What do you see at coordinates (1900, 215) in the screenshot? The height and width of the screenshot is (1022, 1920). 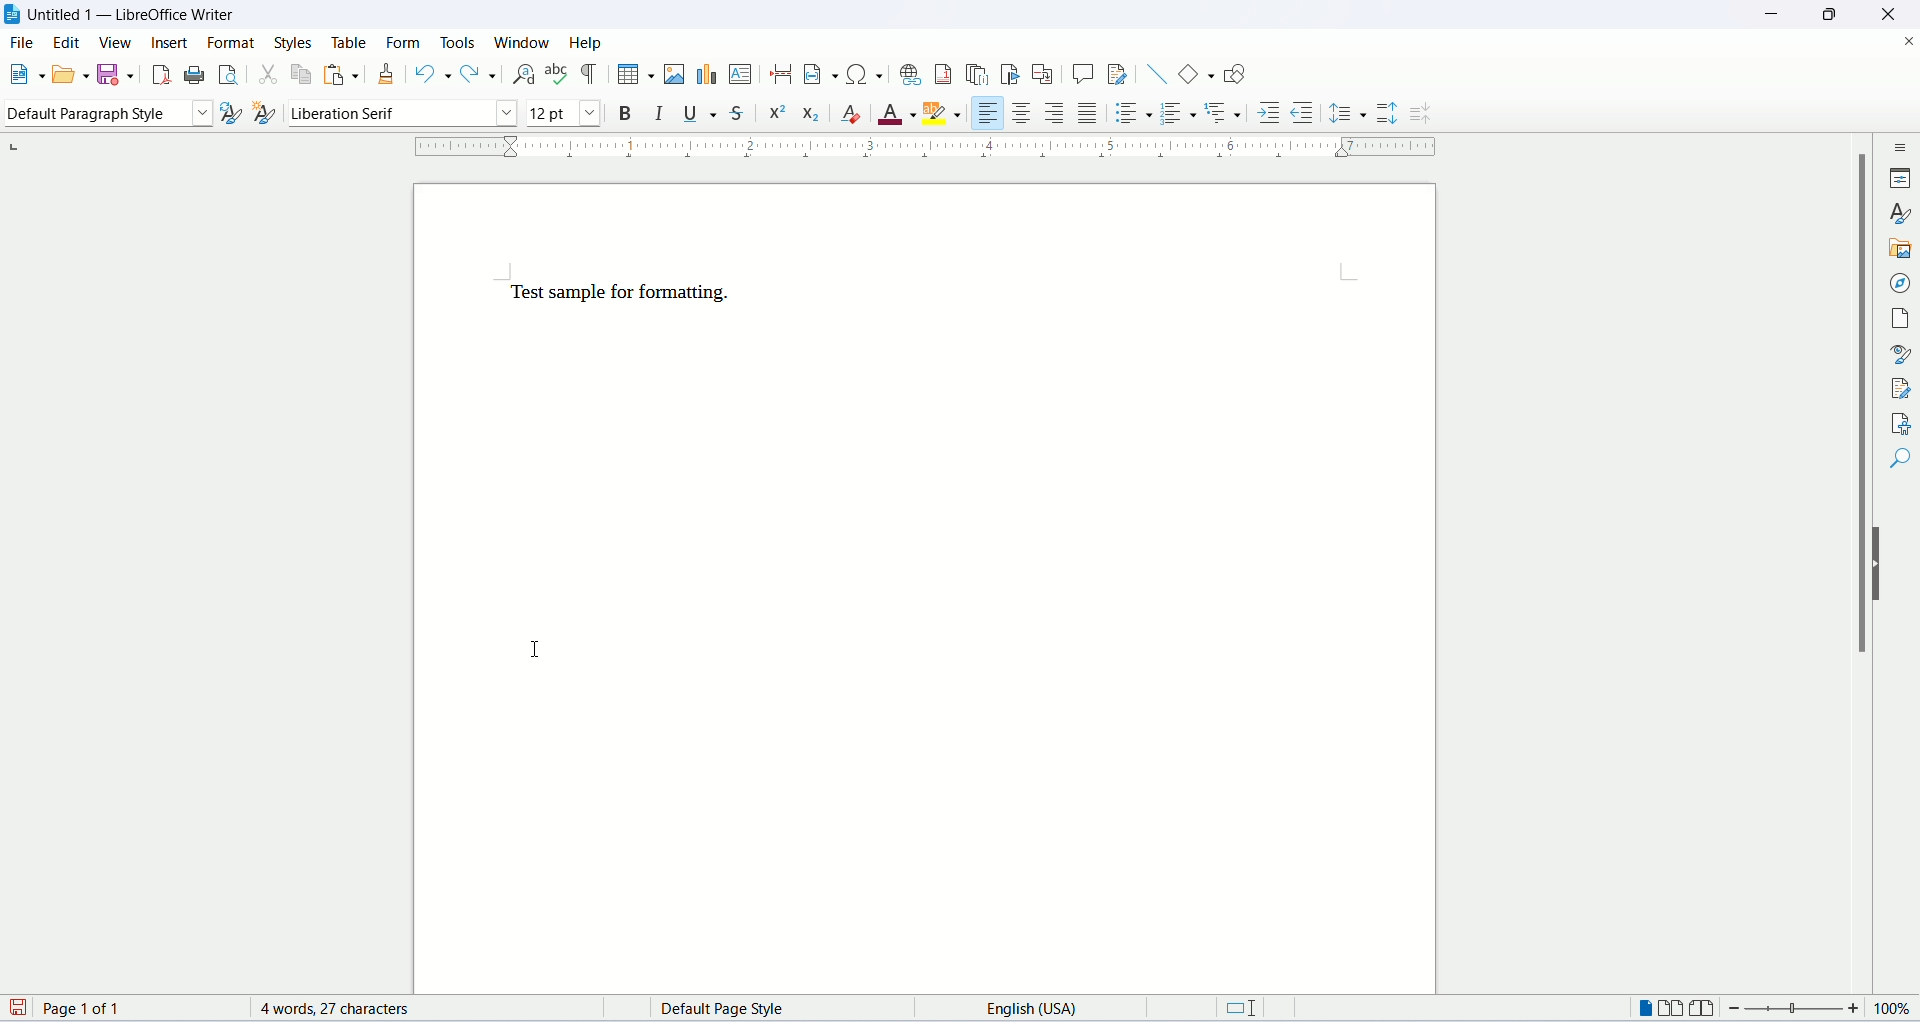 I see `style` at bounding box center [1900, 215].